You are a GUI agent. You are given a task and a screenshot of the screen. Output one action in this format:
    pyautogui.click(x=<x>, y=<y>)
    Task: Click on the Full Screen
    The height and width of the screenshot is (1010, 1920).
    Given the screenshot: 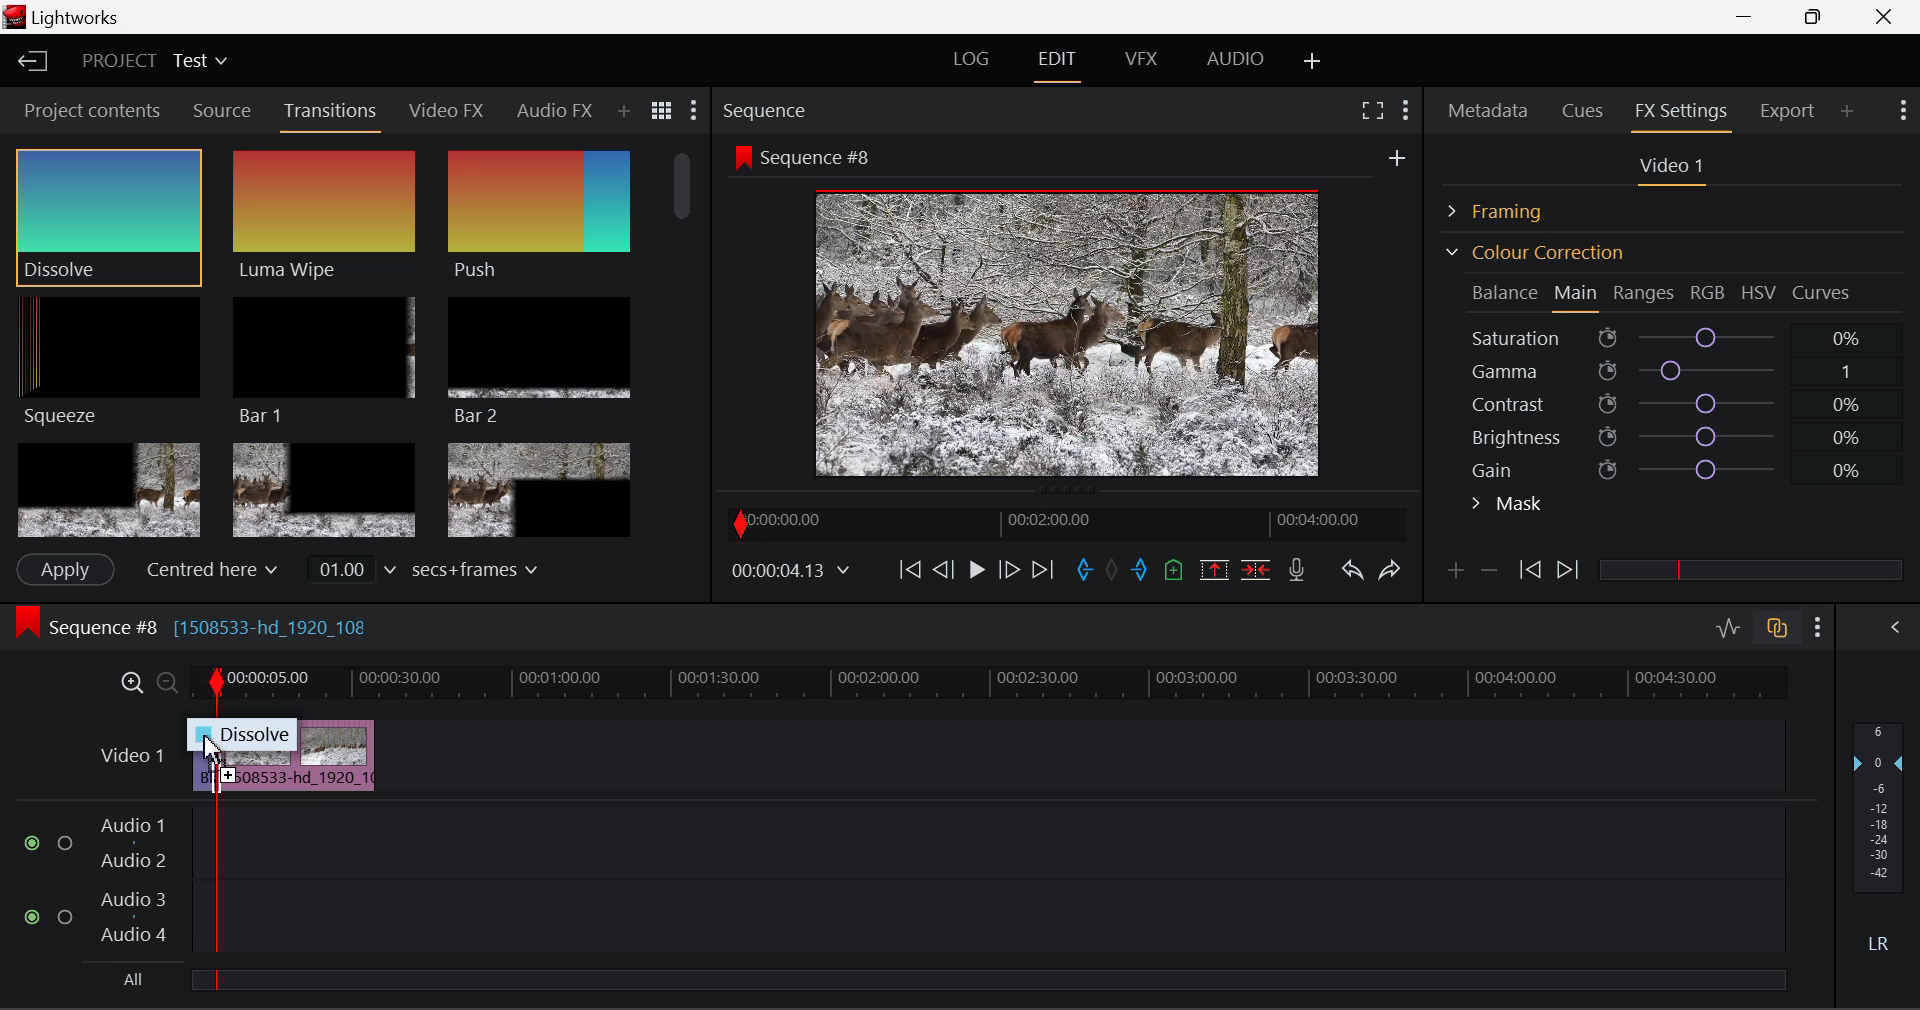 What is the action you would take?
    pyautogui.click(x=1372, y=109)
    